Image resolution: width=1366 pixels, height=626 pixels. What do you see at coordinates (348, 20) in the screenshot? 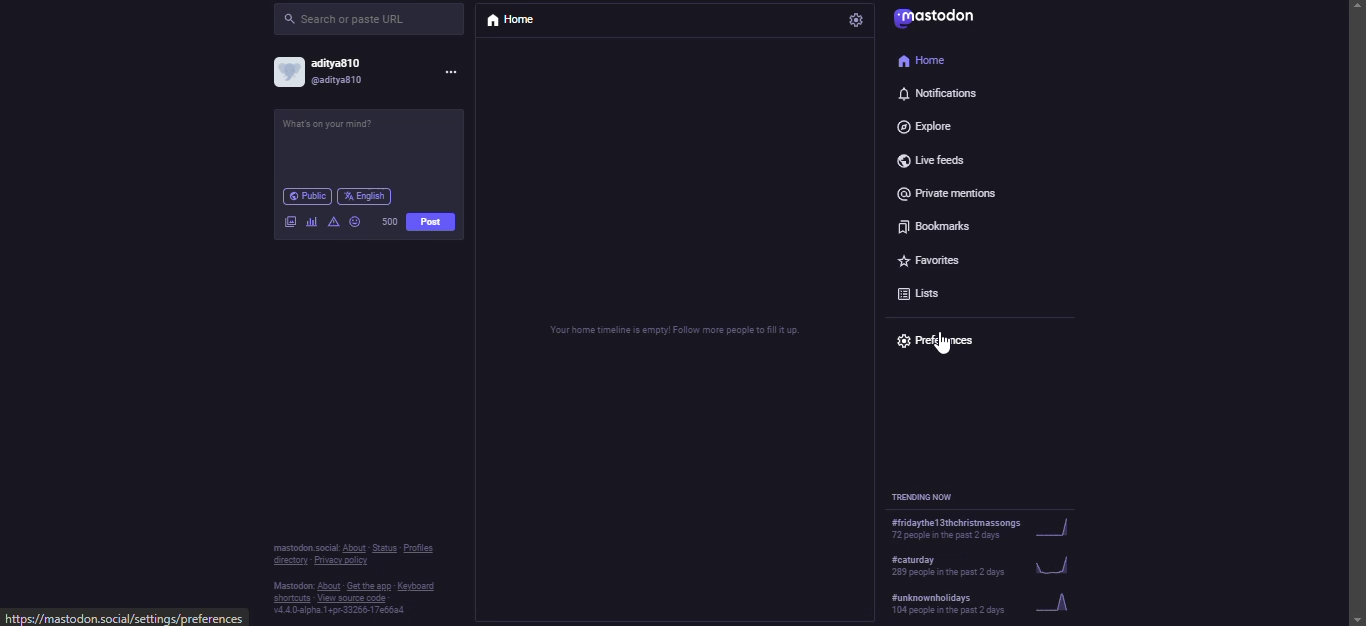
I see `search` at bounding box center [348, 20].